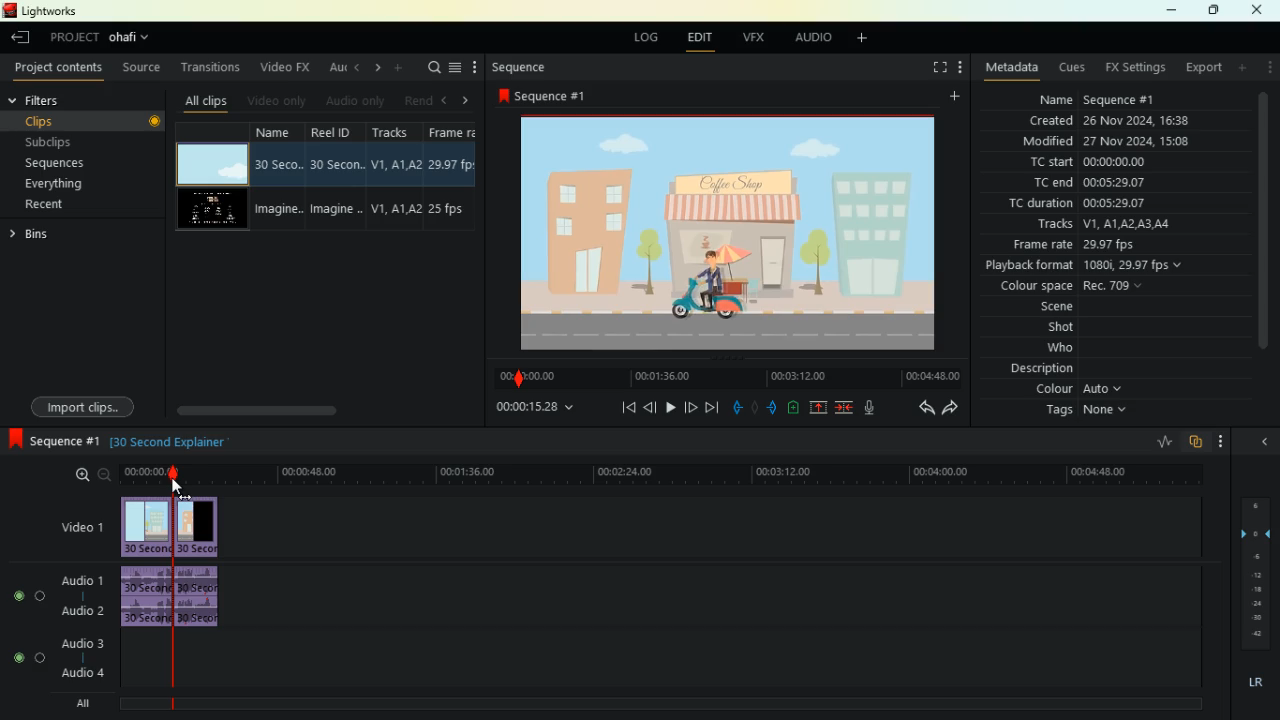 This screenshot has width=1280, height=720. I want to click on created, so click(1054, 120).